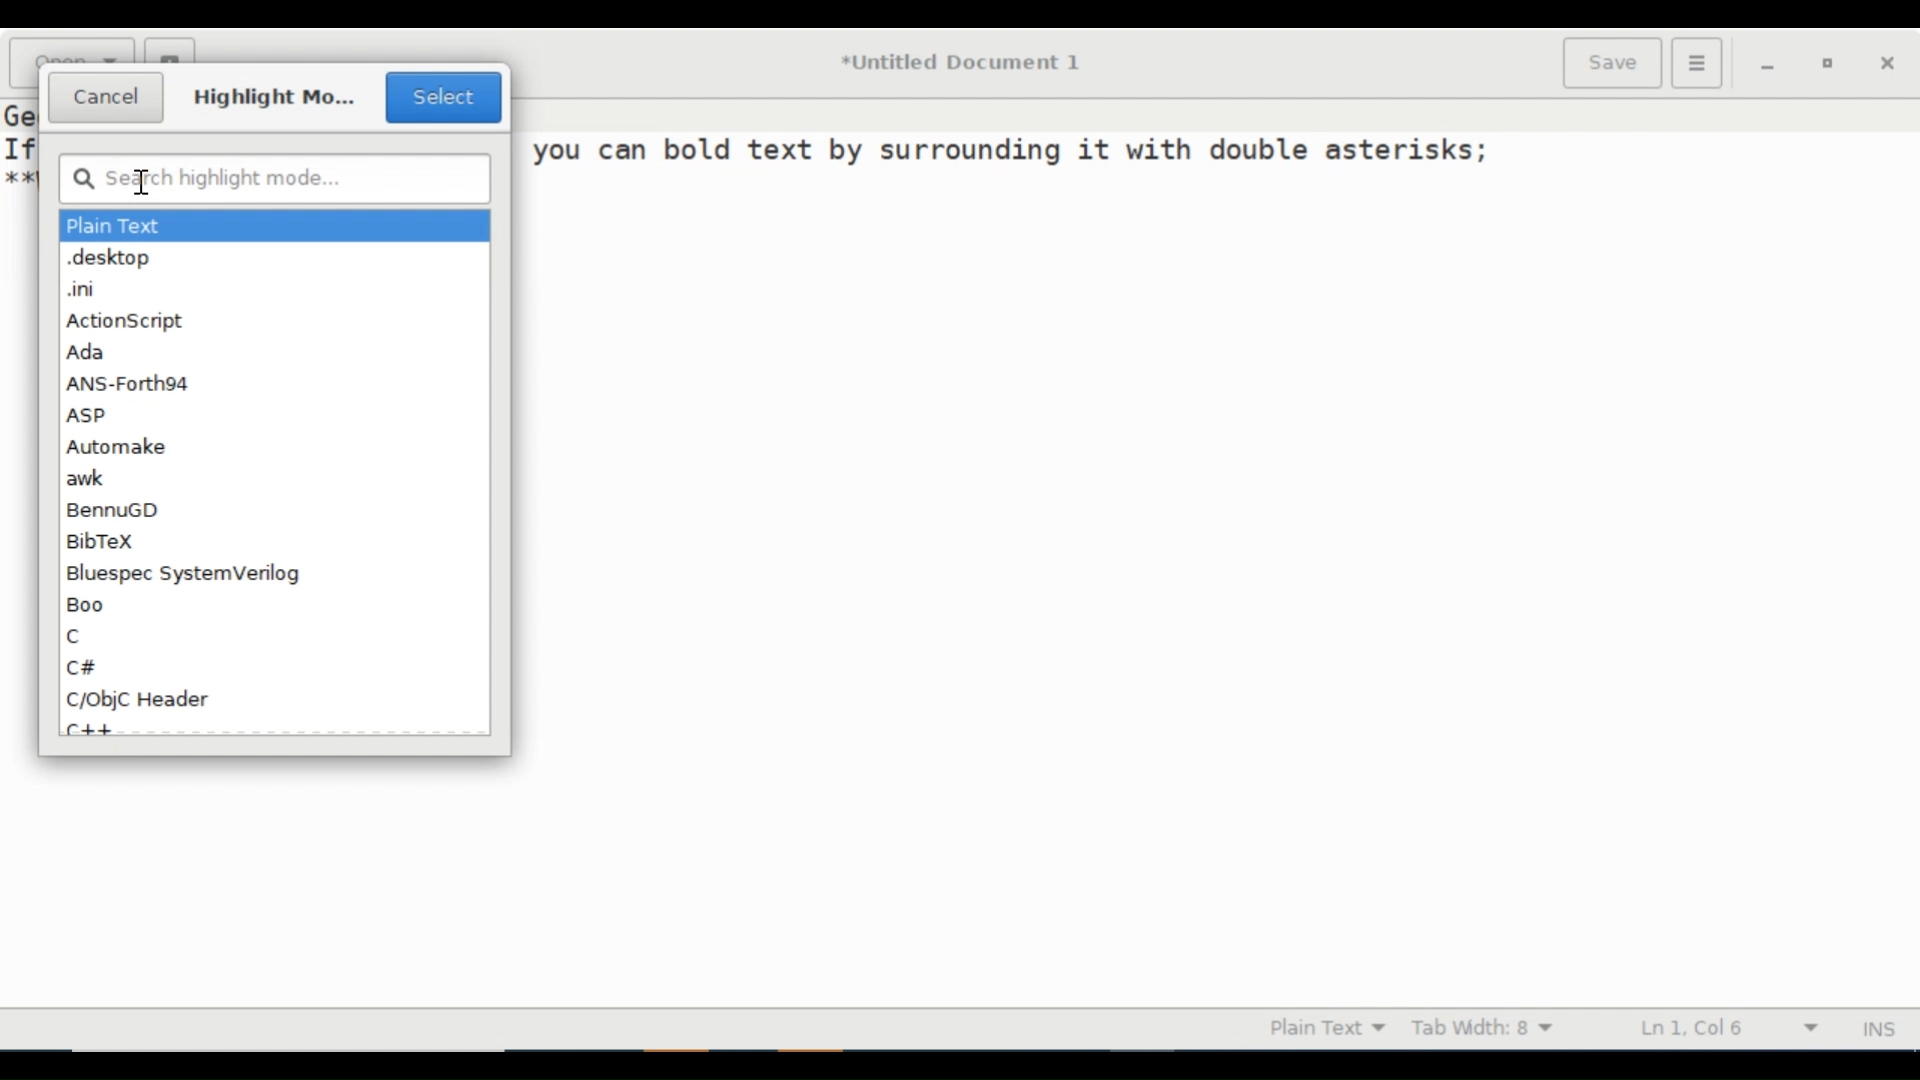 This screenshot has width=1920, height=1080. What do you see at coordinates (1834, 63) in the screenshot?
I see `restore` at bounding box center [1834, 63].